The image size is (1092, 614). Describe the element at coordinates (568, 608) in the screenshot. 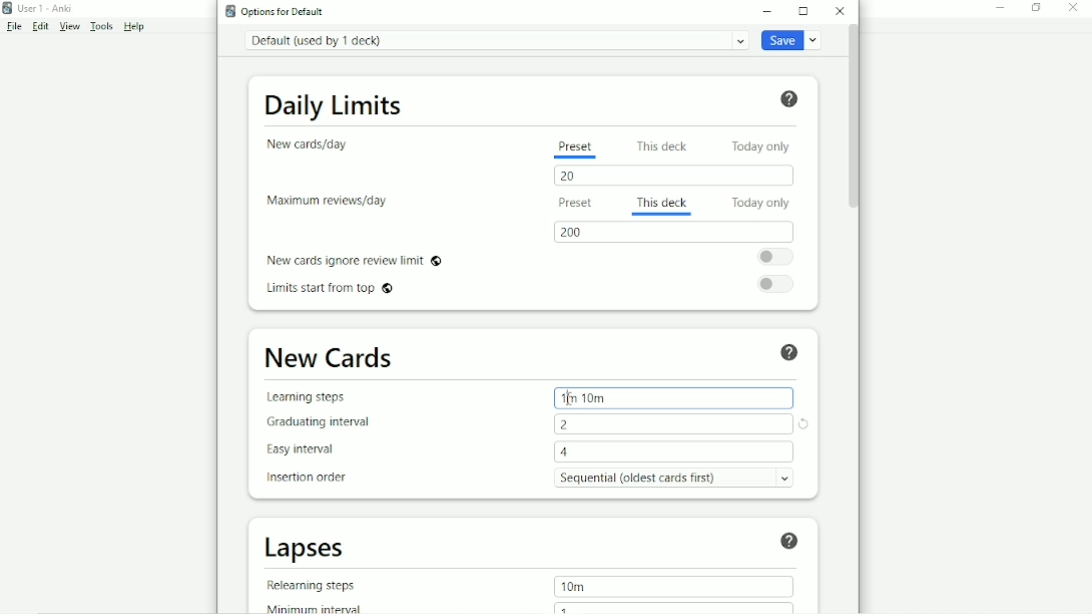

I see `1` at that location.